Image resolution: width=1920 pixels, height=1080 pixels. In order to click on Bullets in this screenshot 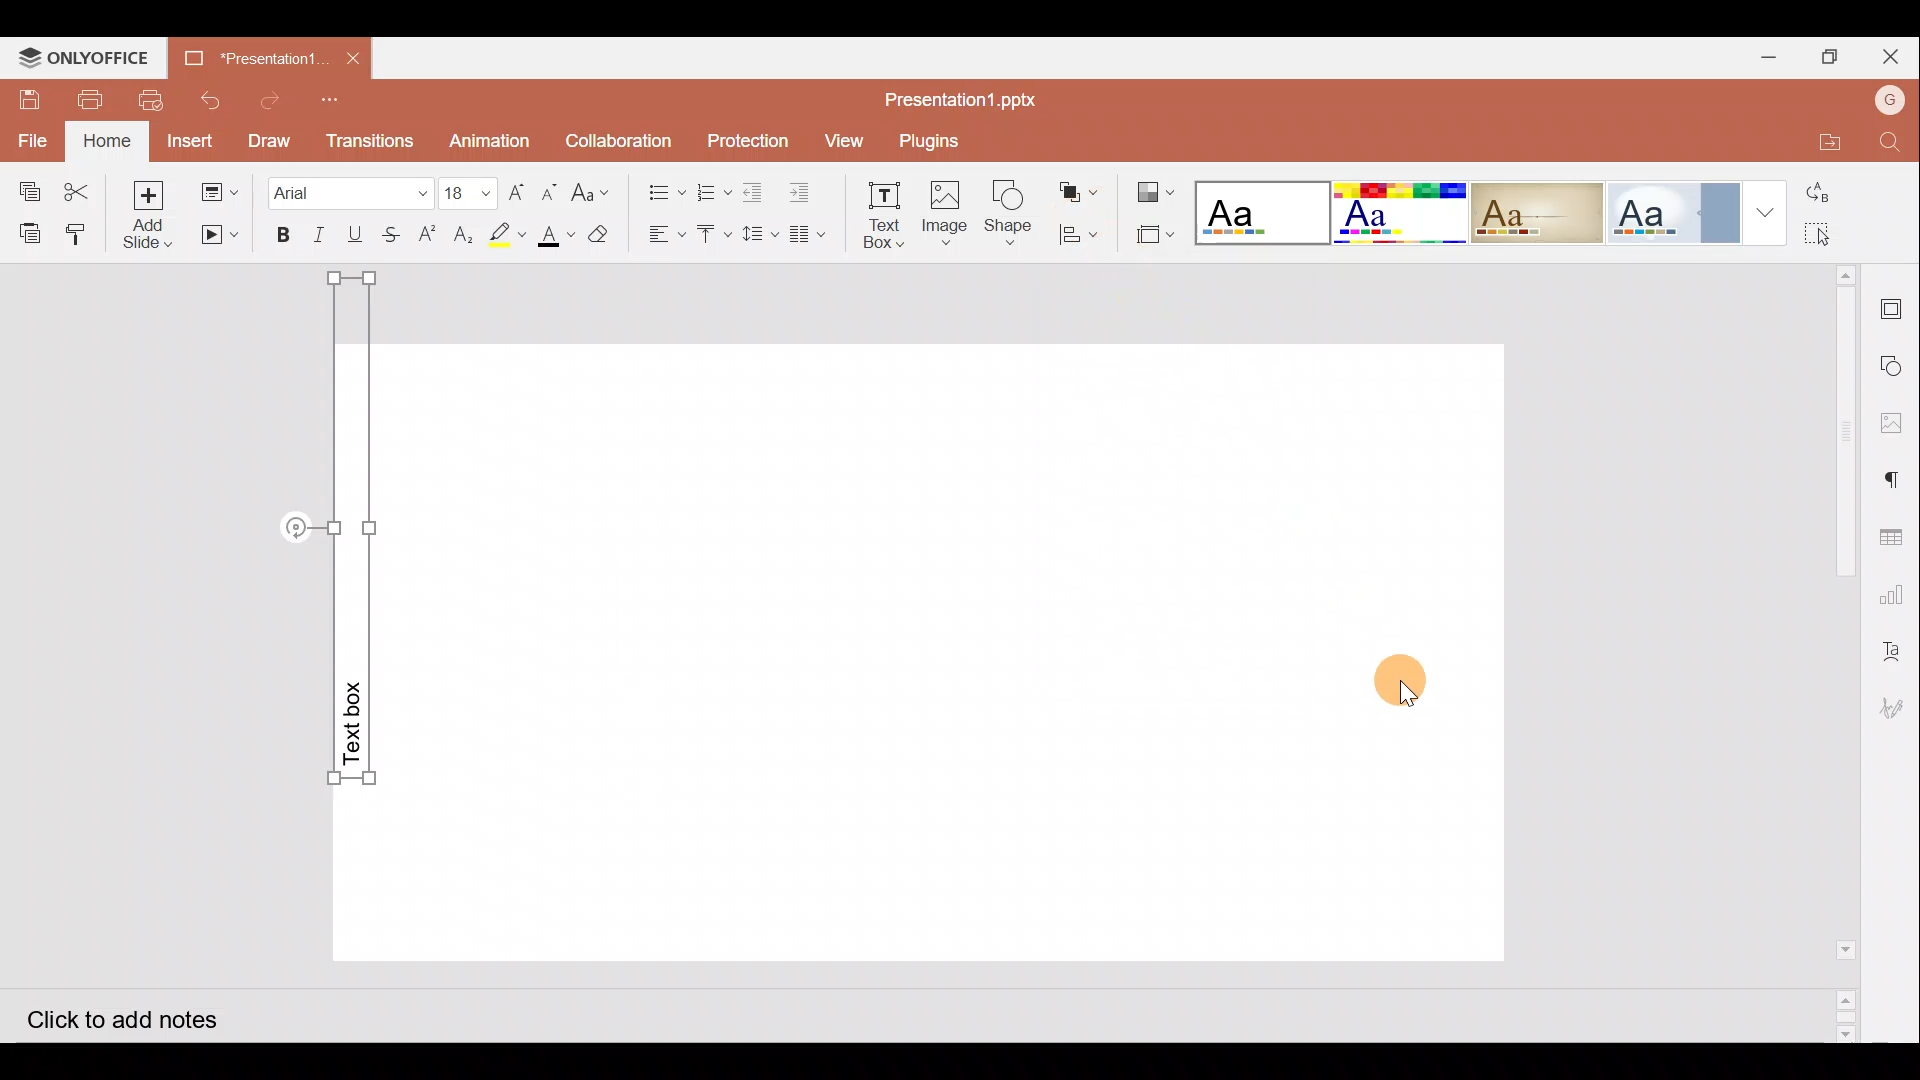, I will do `click(661, 187)`.